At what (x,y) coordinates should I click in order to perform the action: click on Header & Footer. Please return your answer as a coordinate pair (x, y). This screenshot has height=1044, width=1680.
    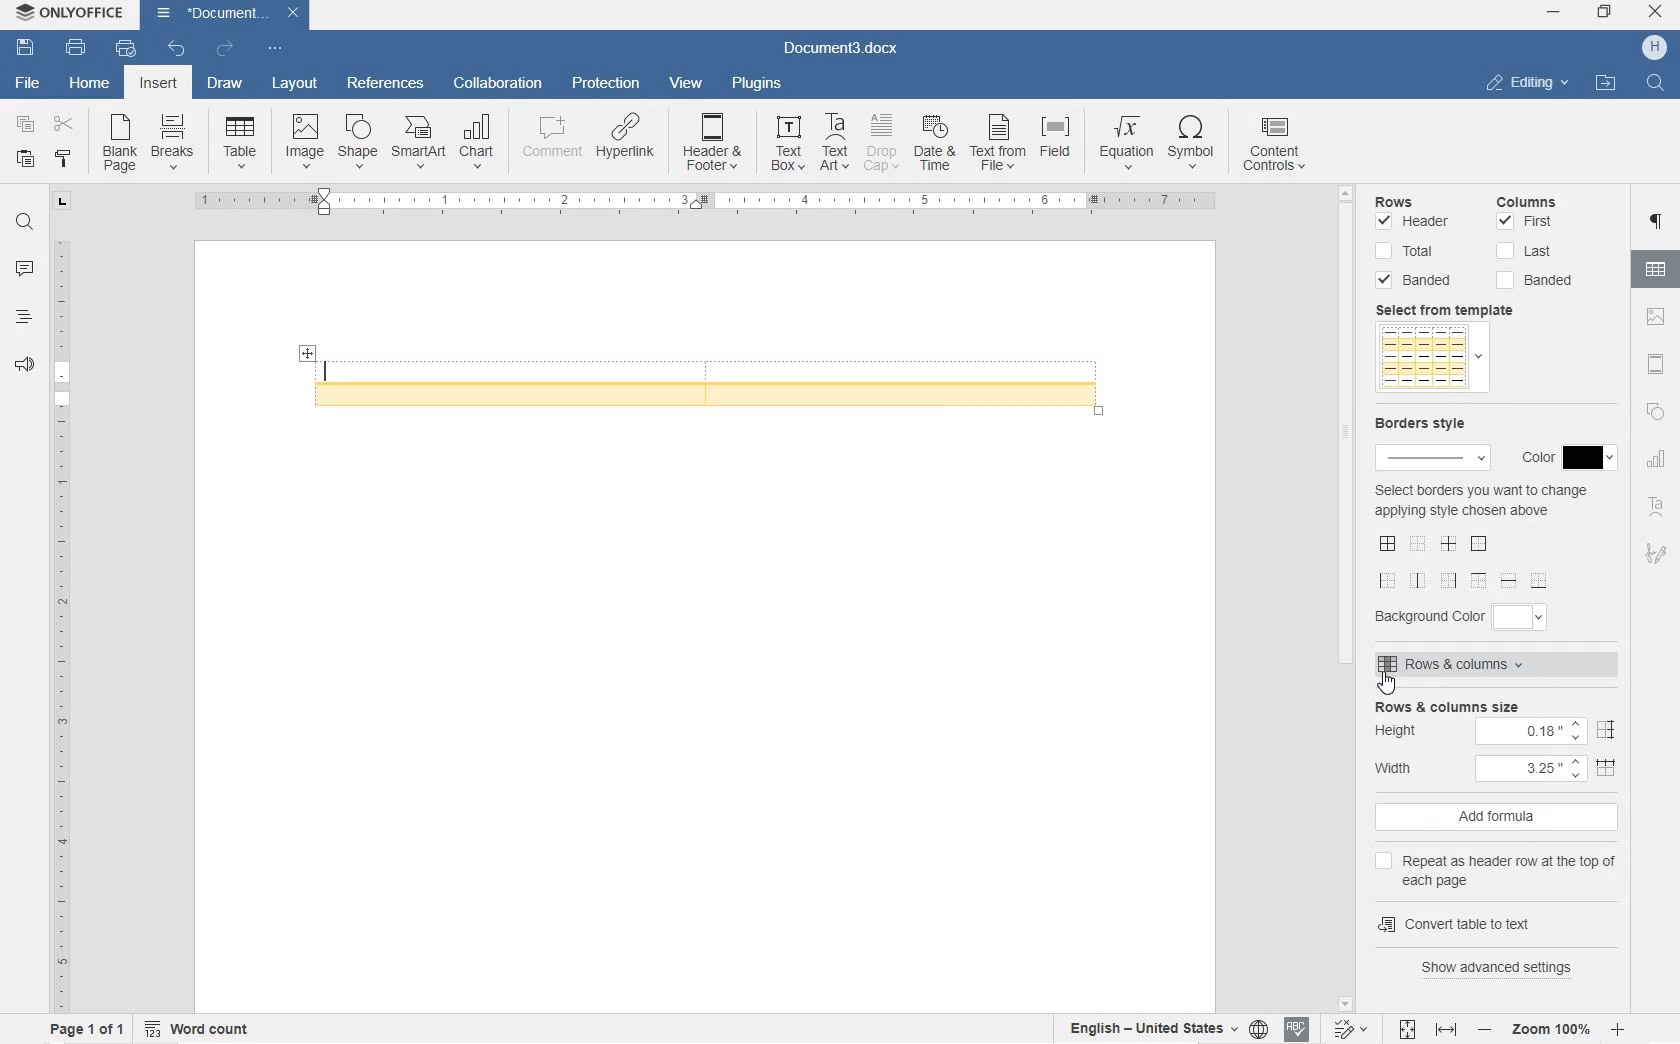
    Looking at the image, I should click on (714, 146).